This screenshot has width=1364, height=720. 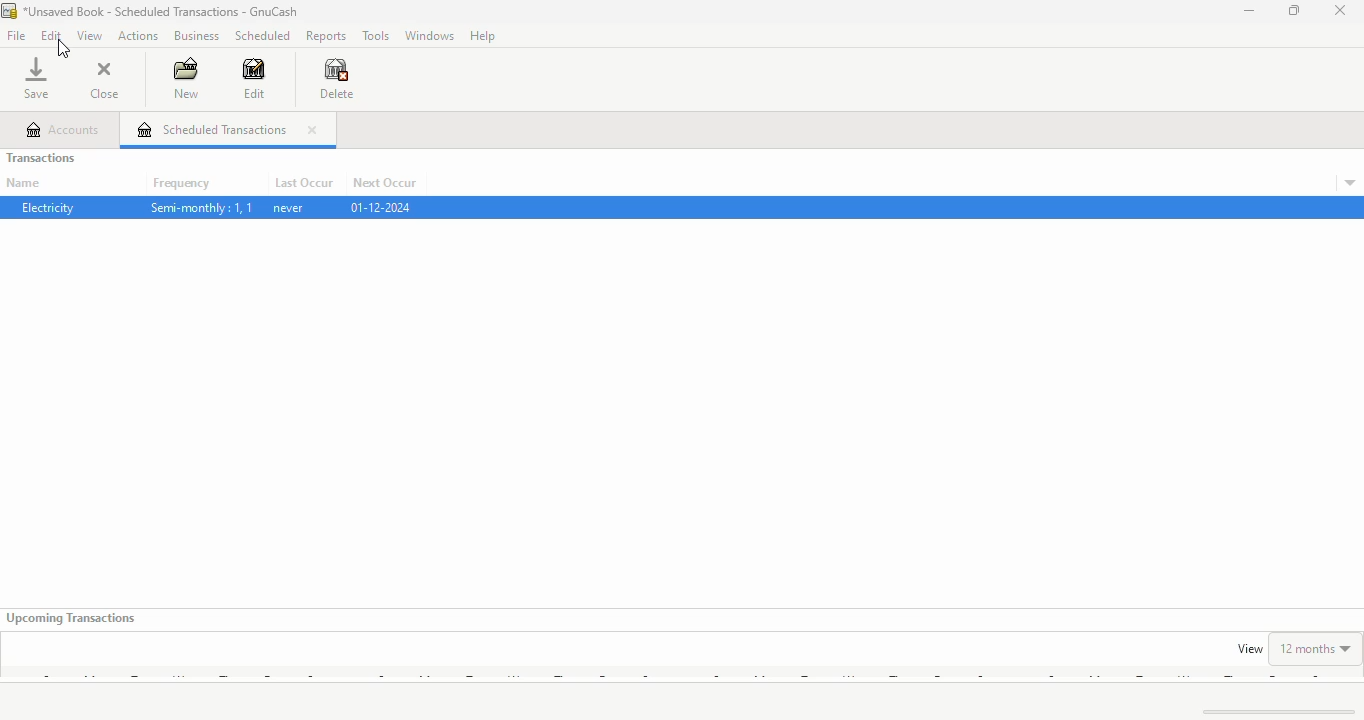 I want to click on frequency, so click(x=181, y=184).